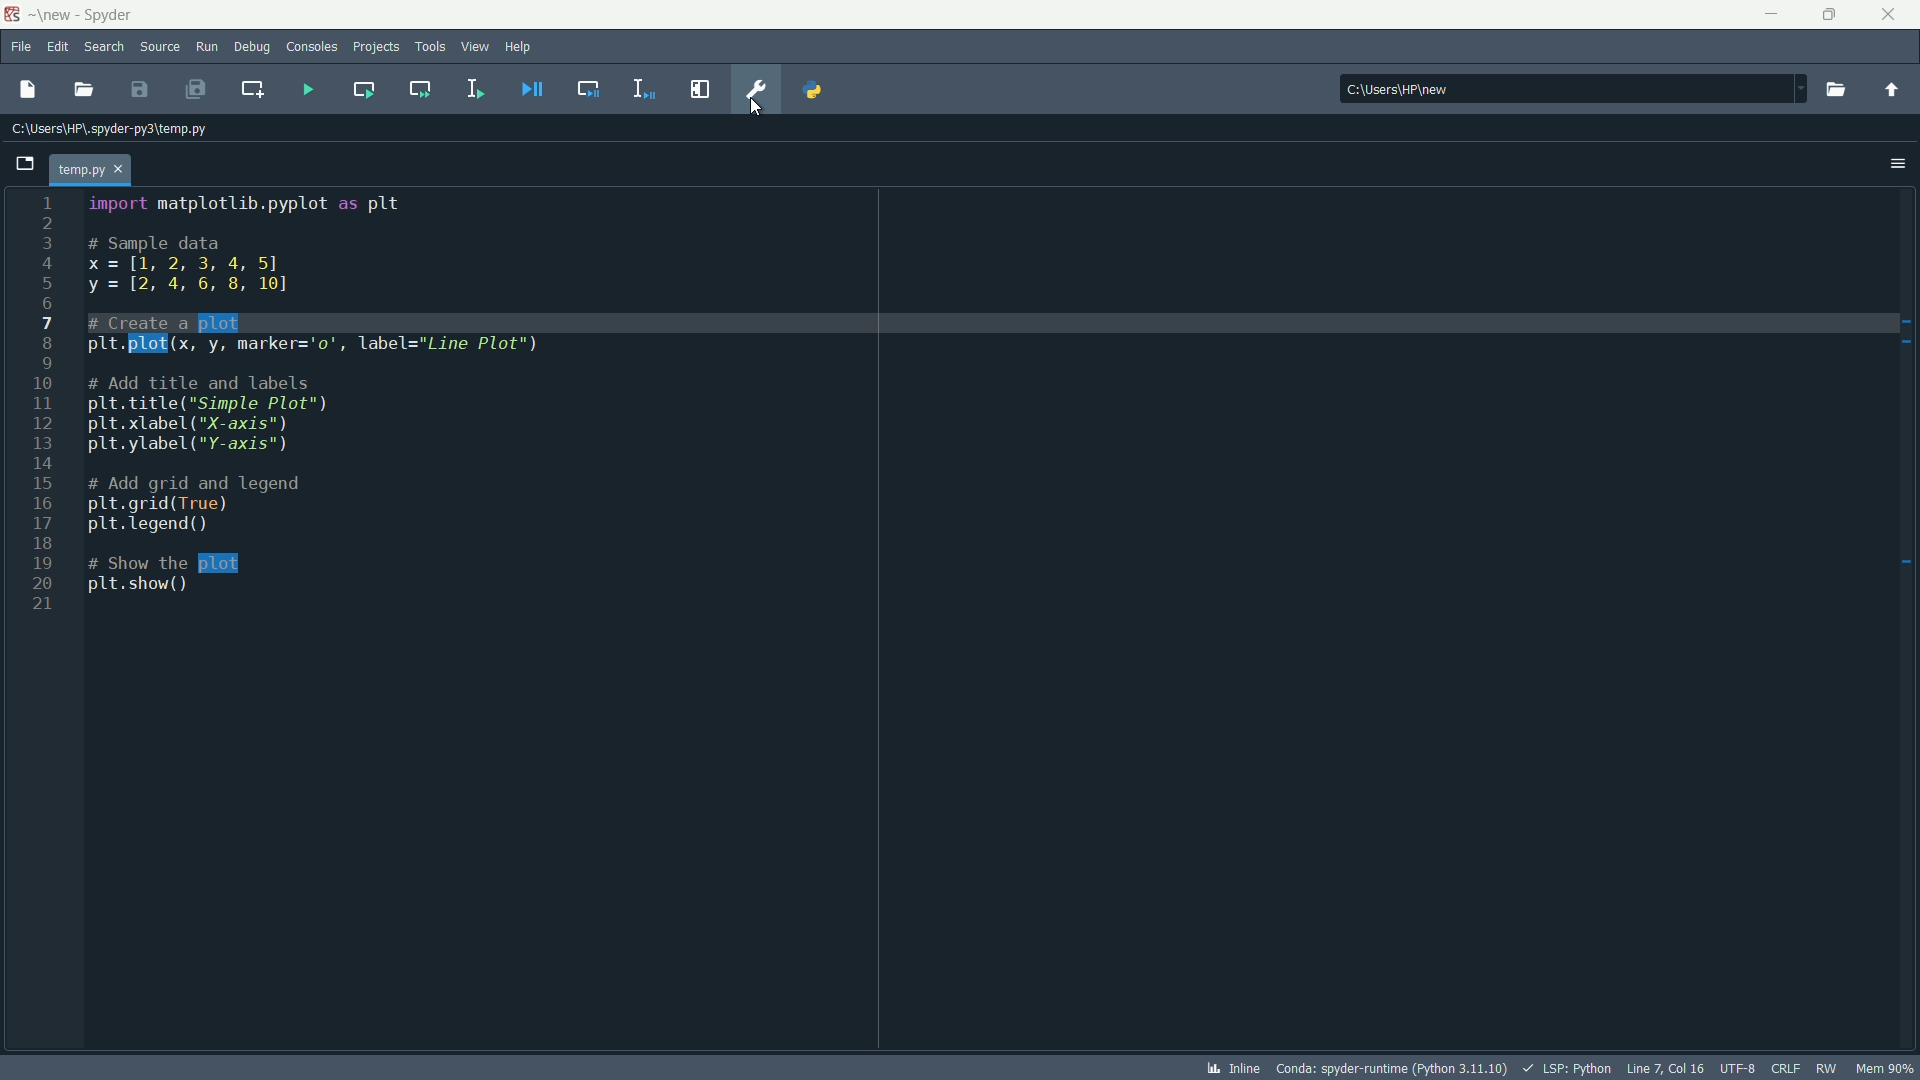 This screenshot has width=1920, height=1080. Describe the element at coordinates (377, 48) in the screenshot. I see `projects` at that location.